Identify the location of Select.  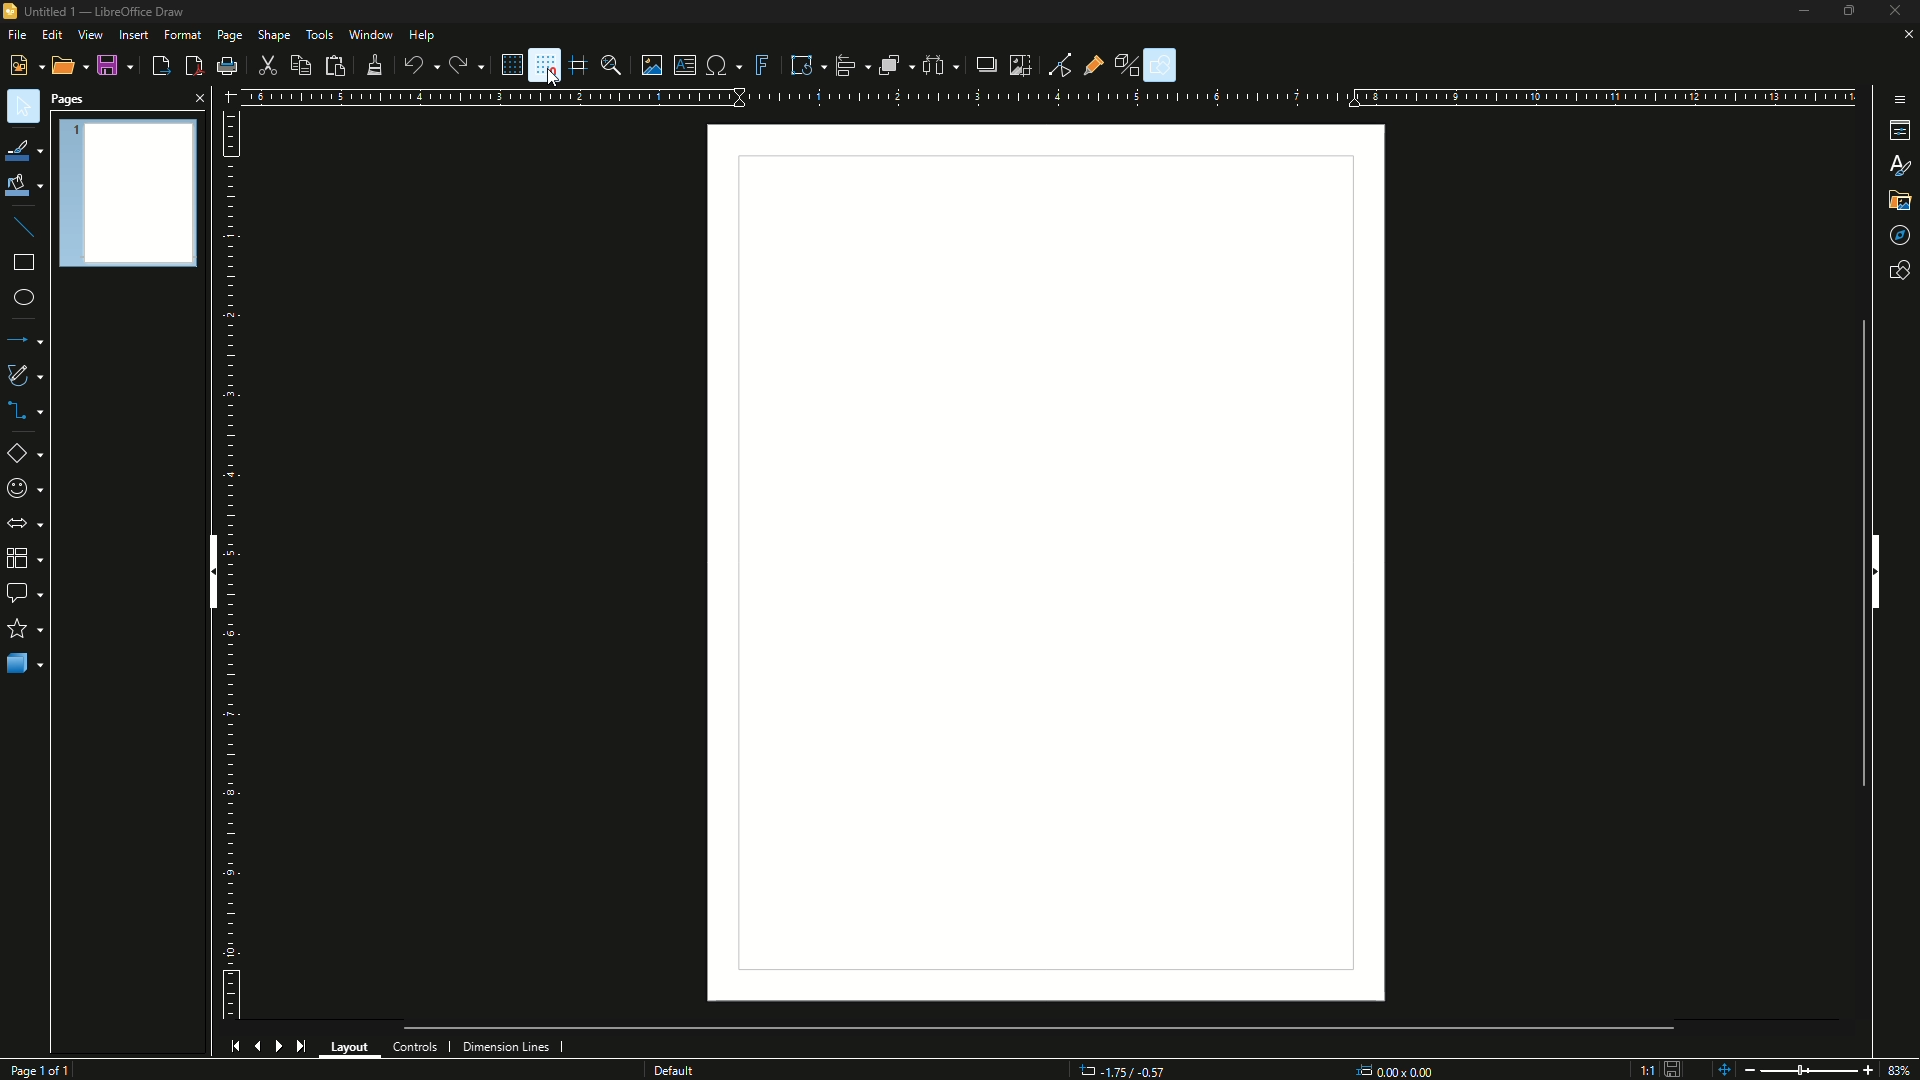
(22, 105).